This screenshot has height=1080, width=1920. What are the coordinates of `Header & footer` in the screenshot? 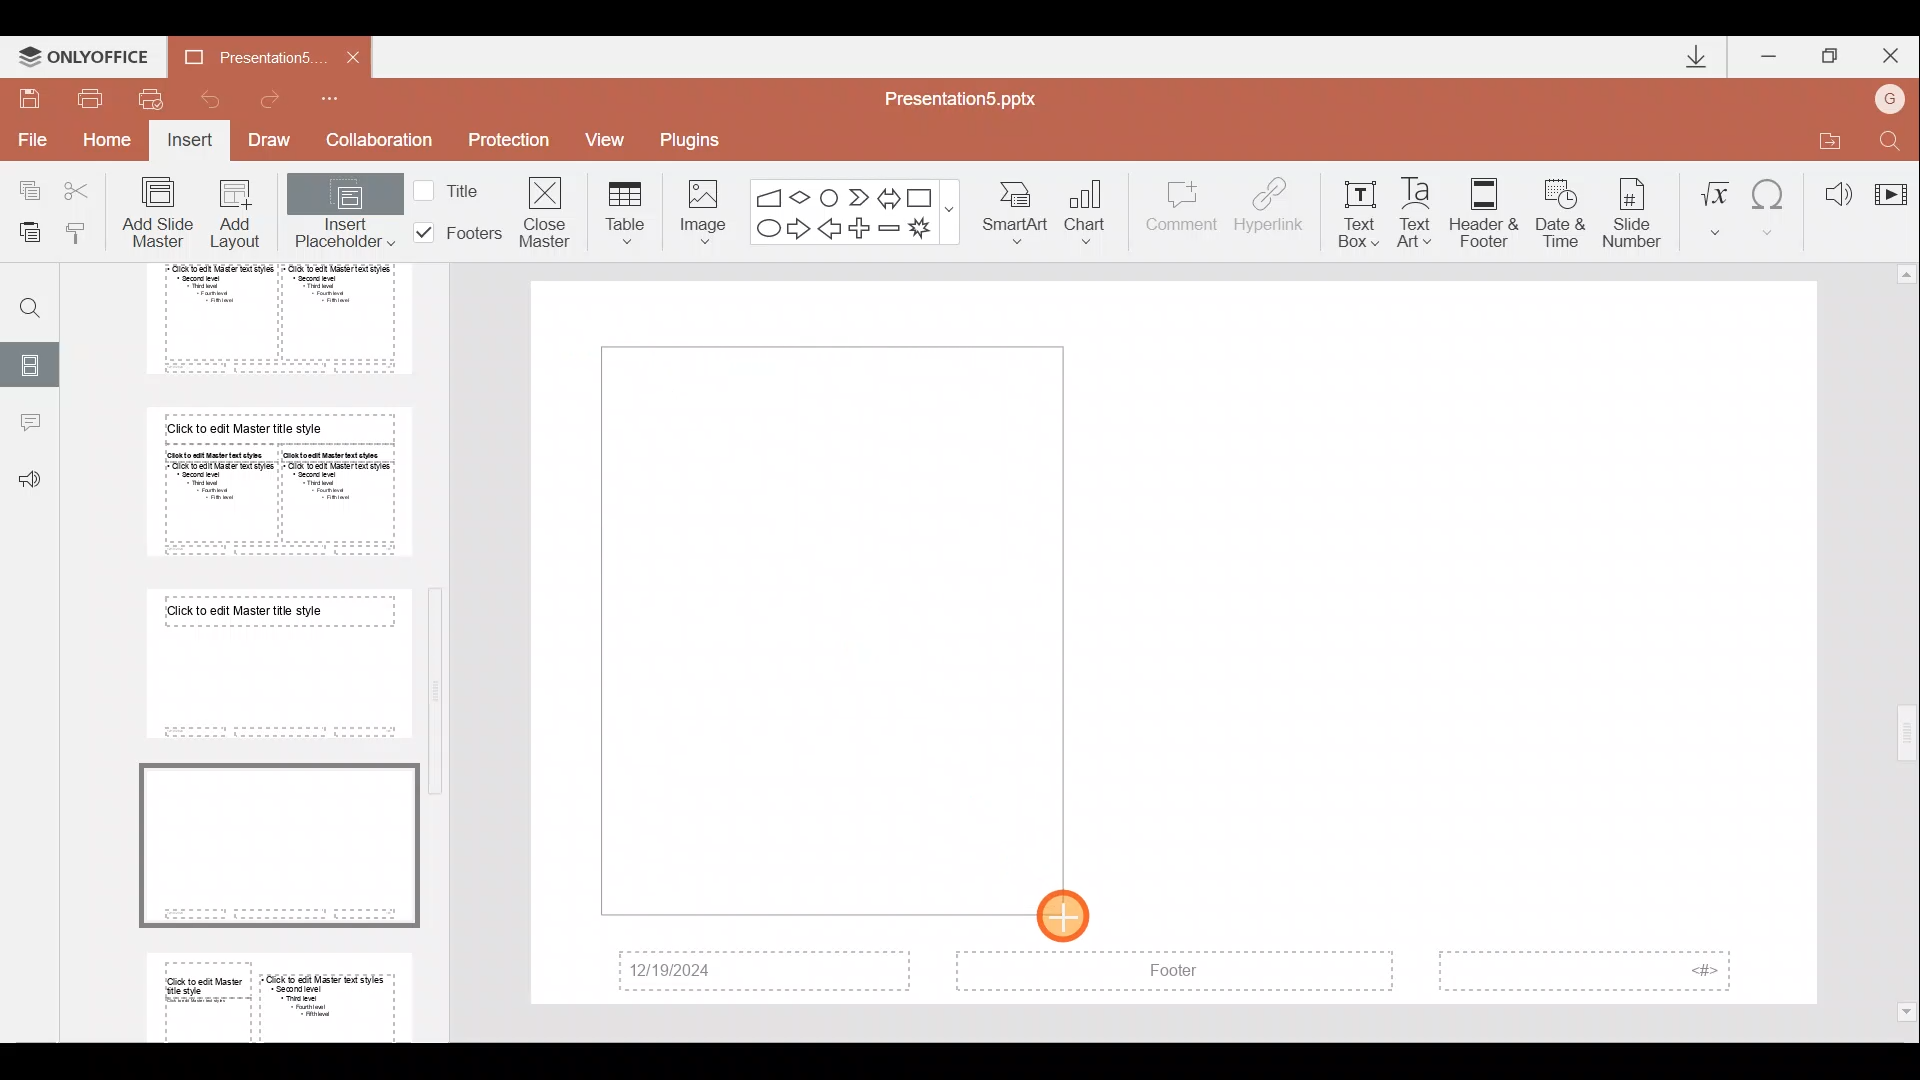 It's located at (1483, 212).